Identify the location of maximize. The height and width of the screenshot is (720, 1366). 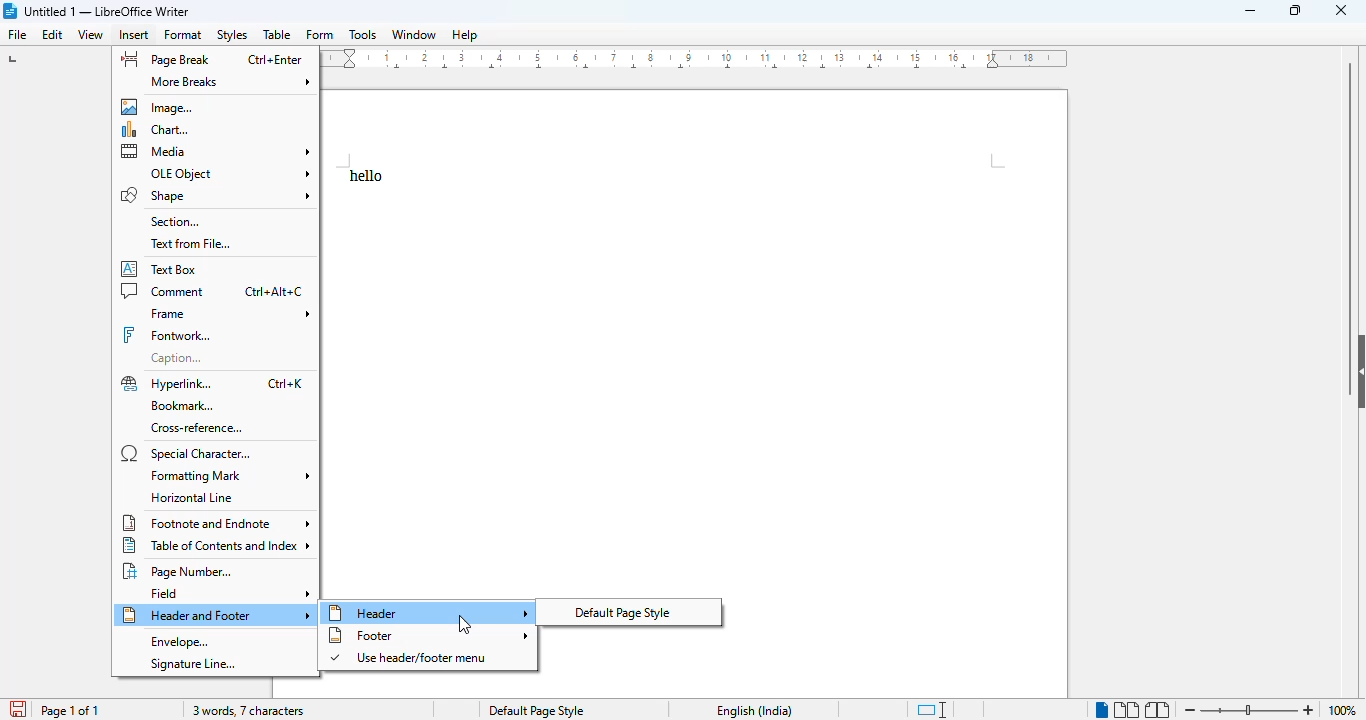
(1297, 11).